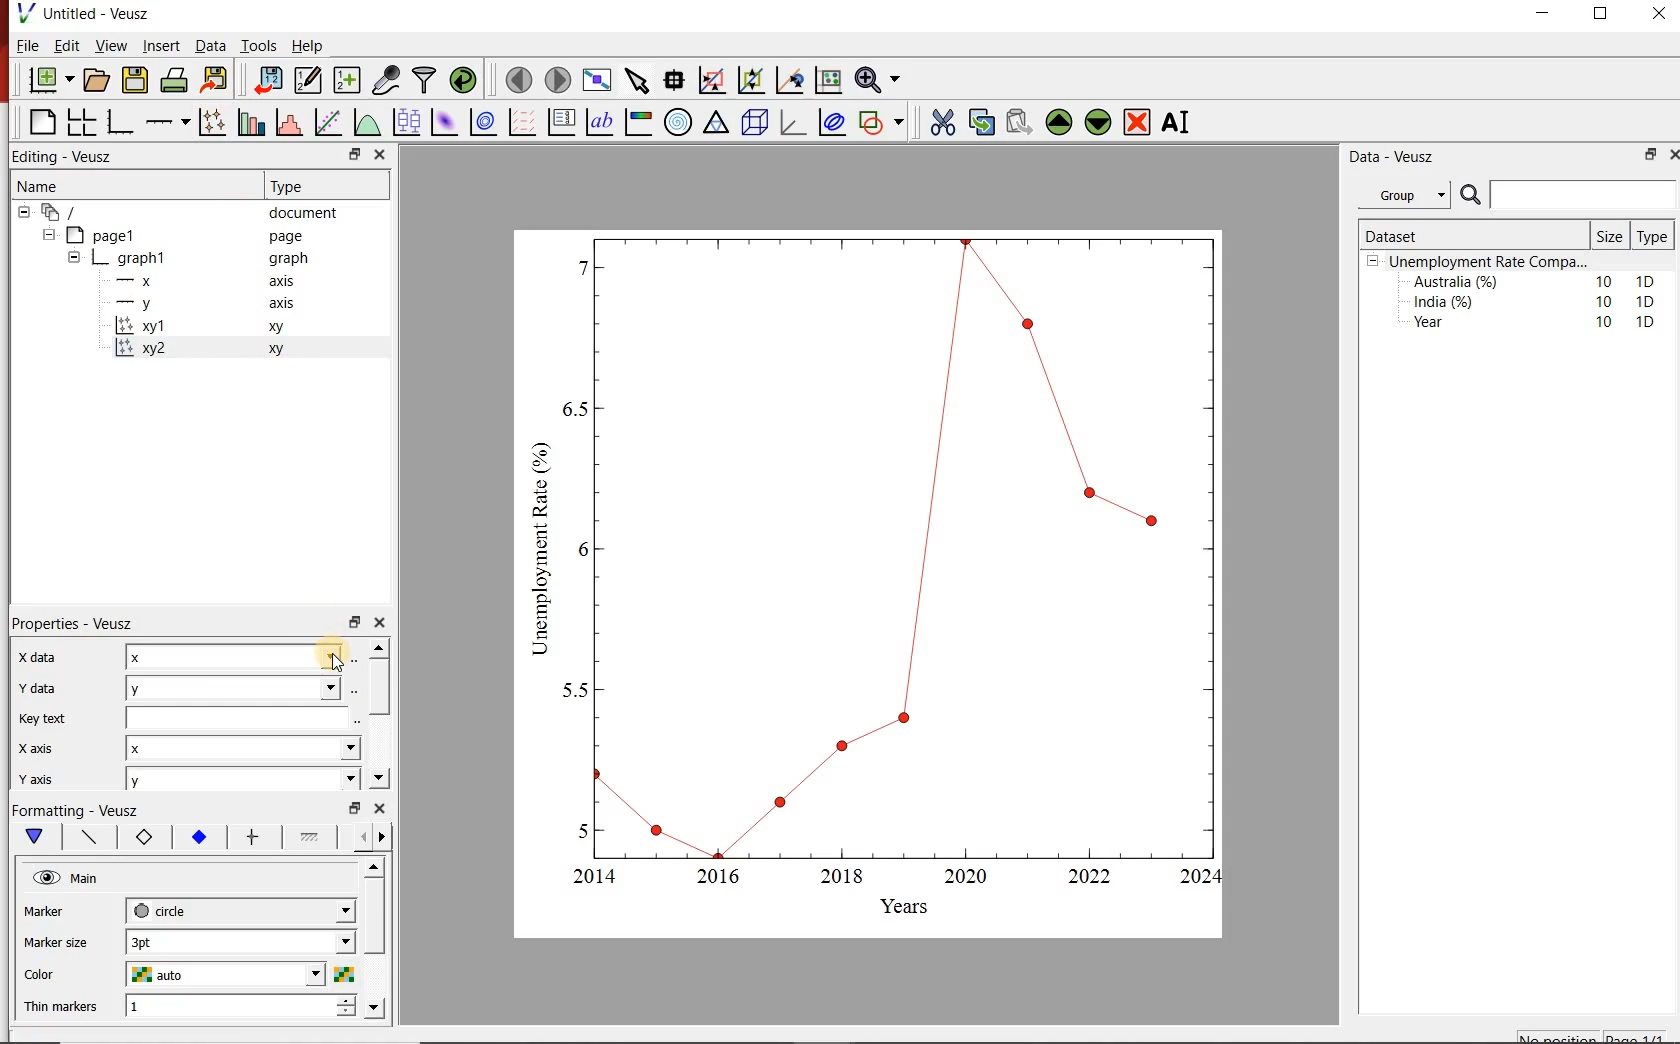 The image size is (1680, 1044). Describe the element at coordinates (238, 908) in the screenshot. I see `circle` at that location.